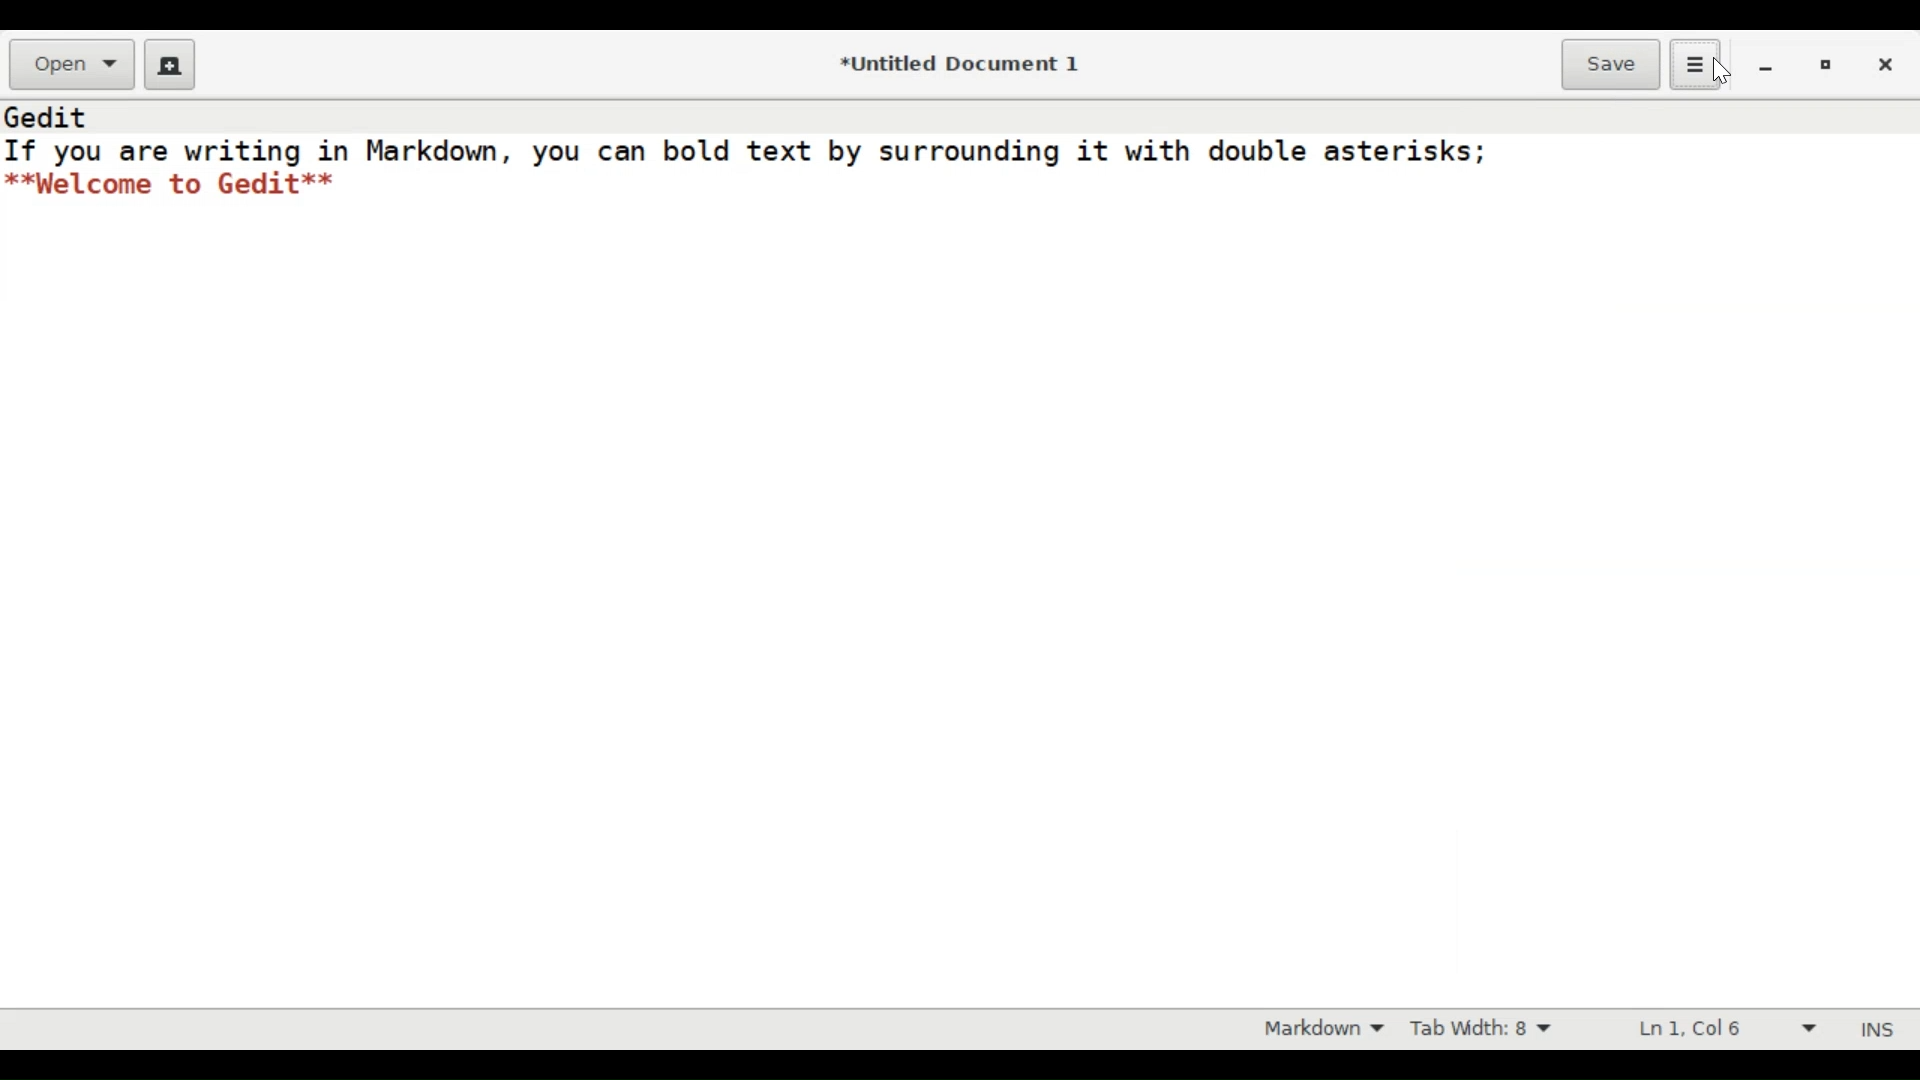 This screenshot has height=1080, width=1920. Describe the element at coordinates (966, 66) in the screenshot. I see `*Untitled Document 1` at that location.